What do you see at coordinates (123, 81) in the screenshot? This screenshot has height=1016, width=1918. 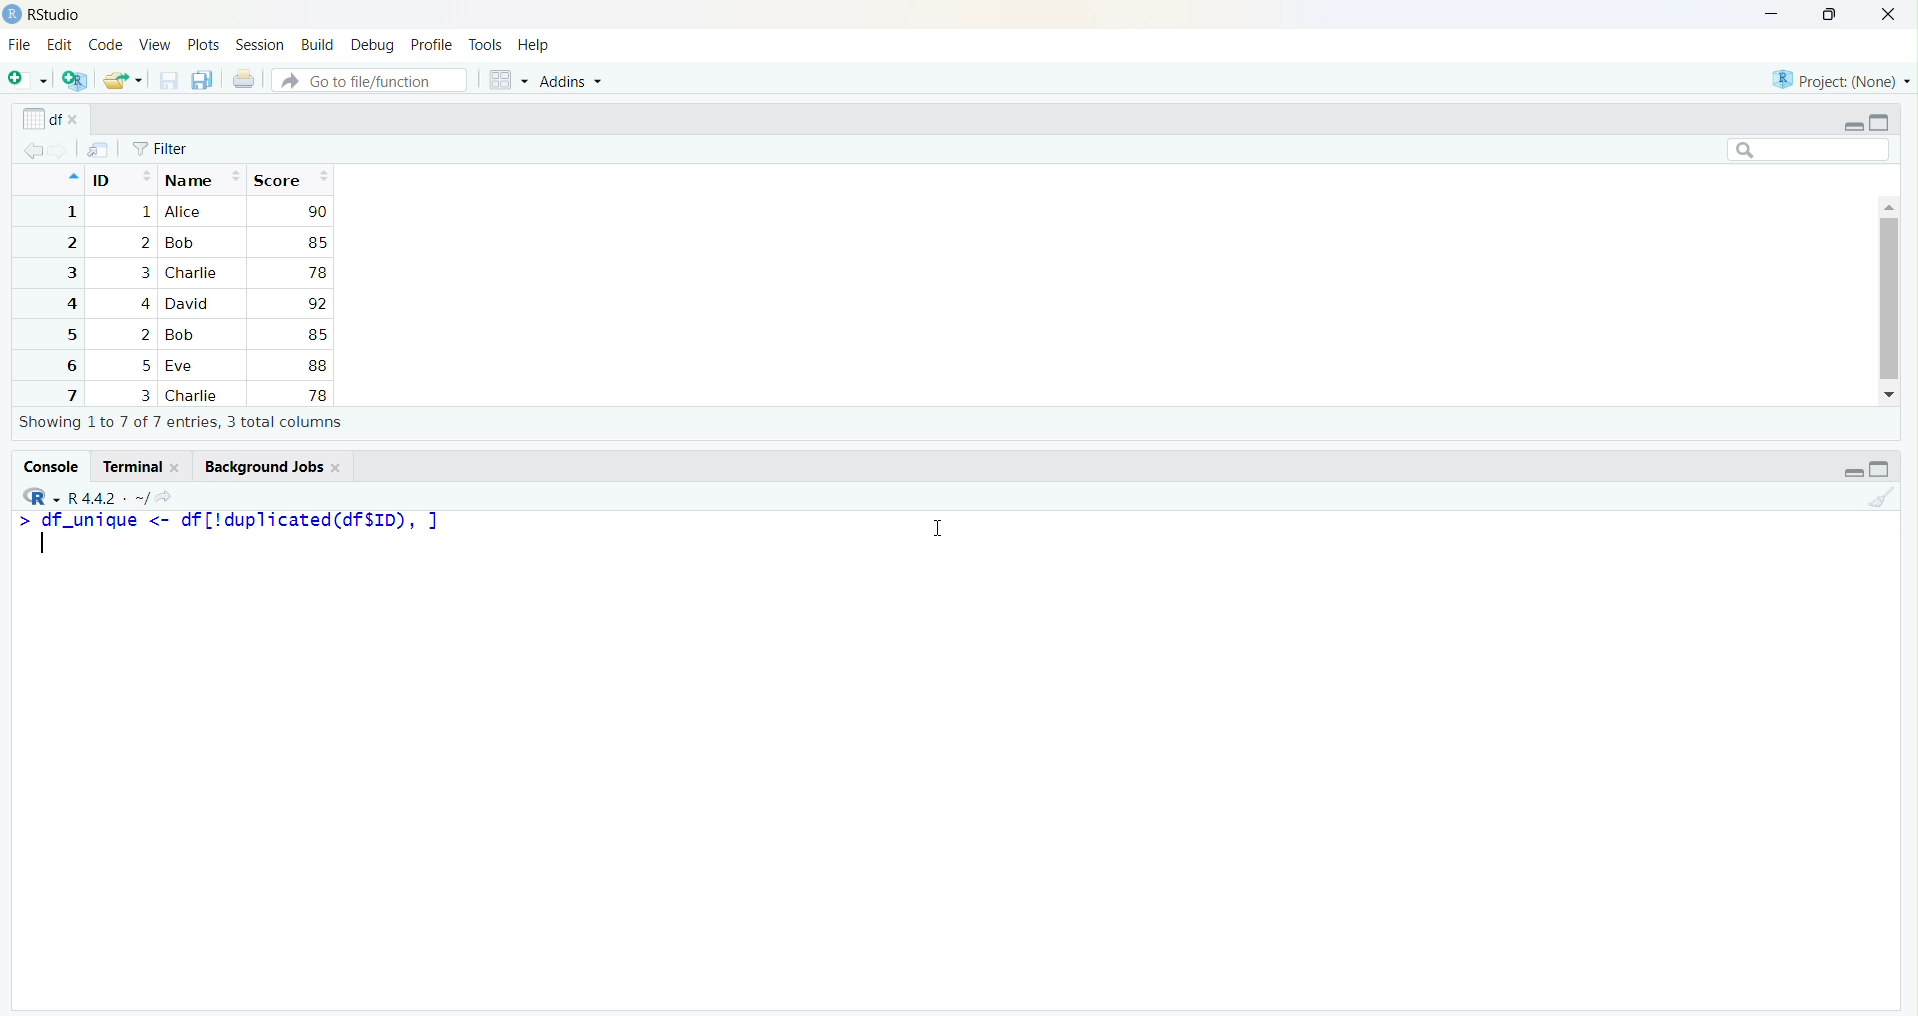 I see `open file` at bounding box center [123, 81].